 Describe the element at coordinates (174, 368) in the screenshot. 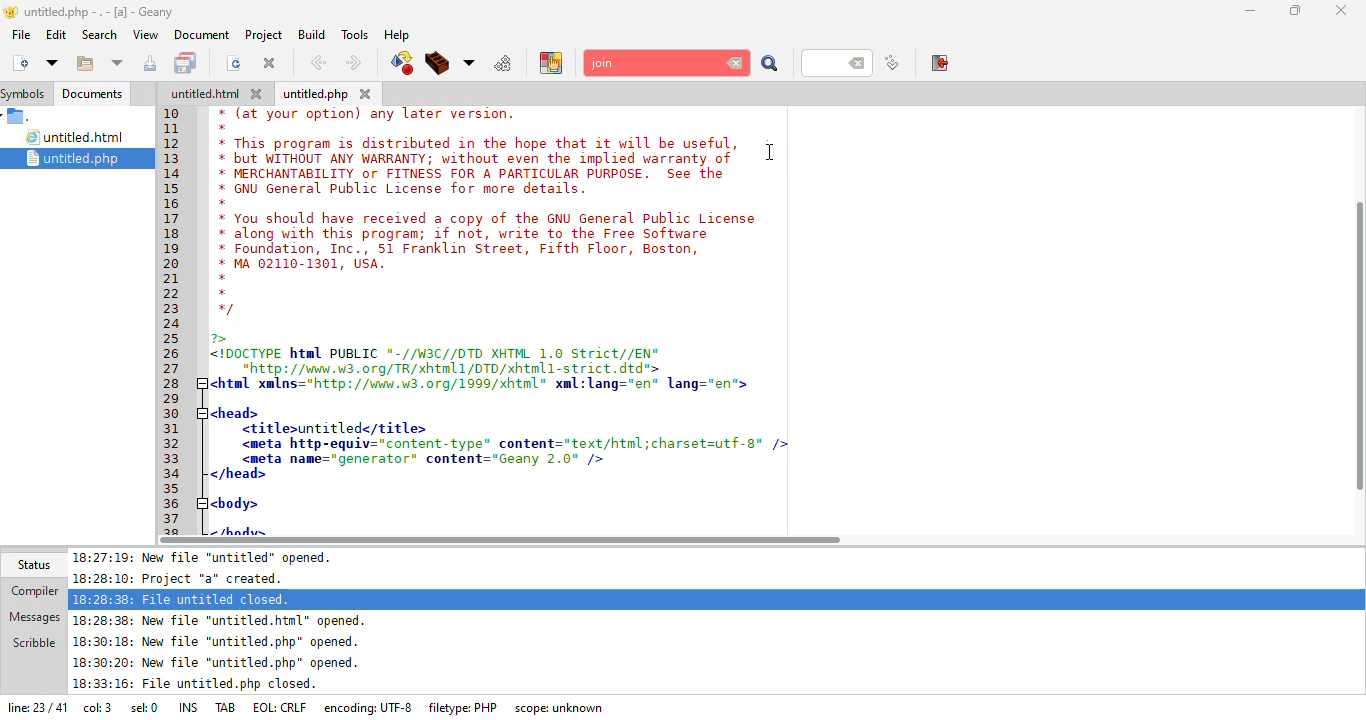

I see `27` at that location.